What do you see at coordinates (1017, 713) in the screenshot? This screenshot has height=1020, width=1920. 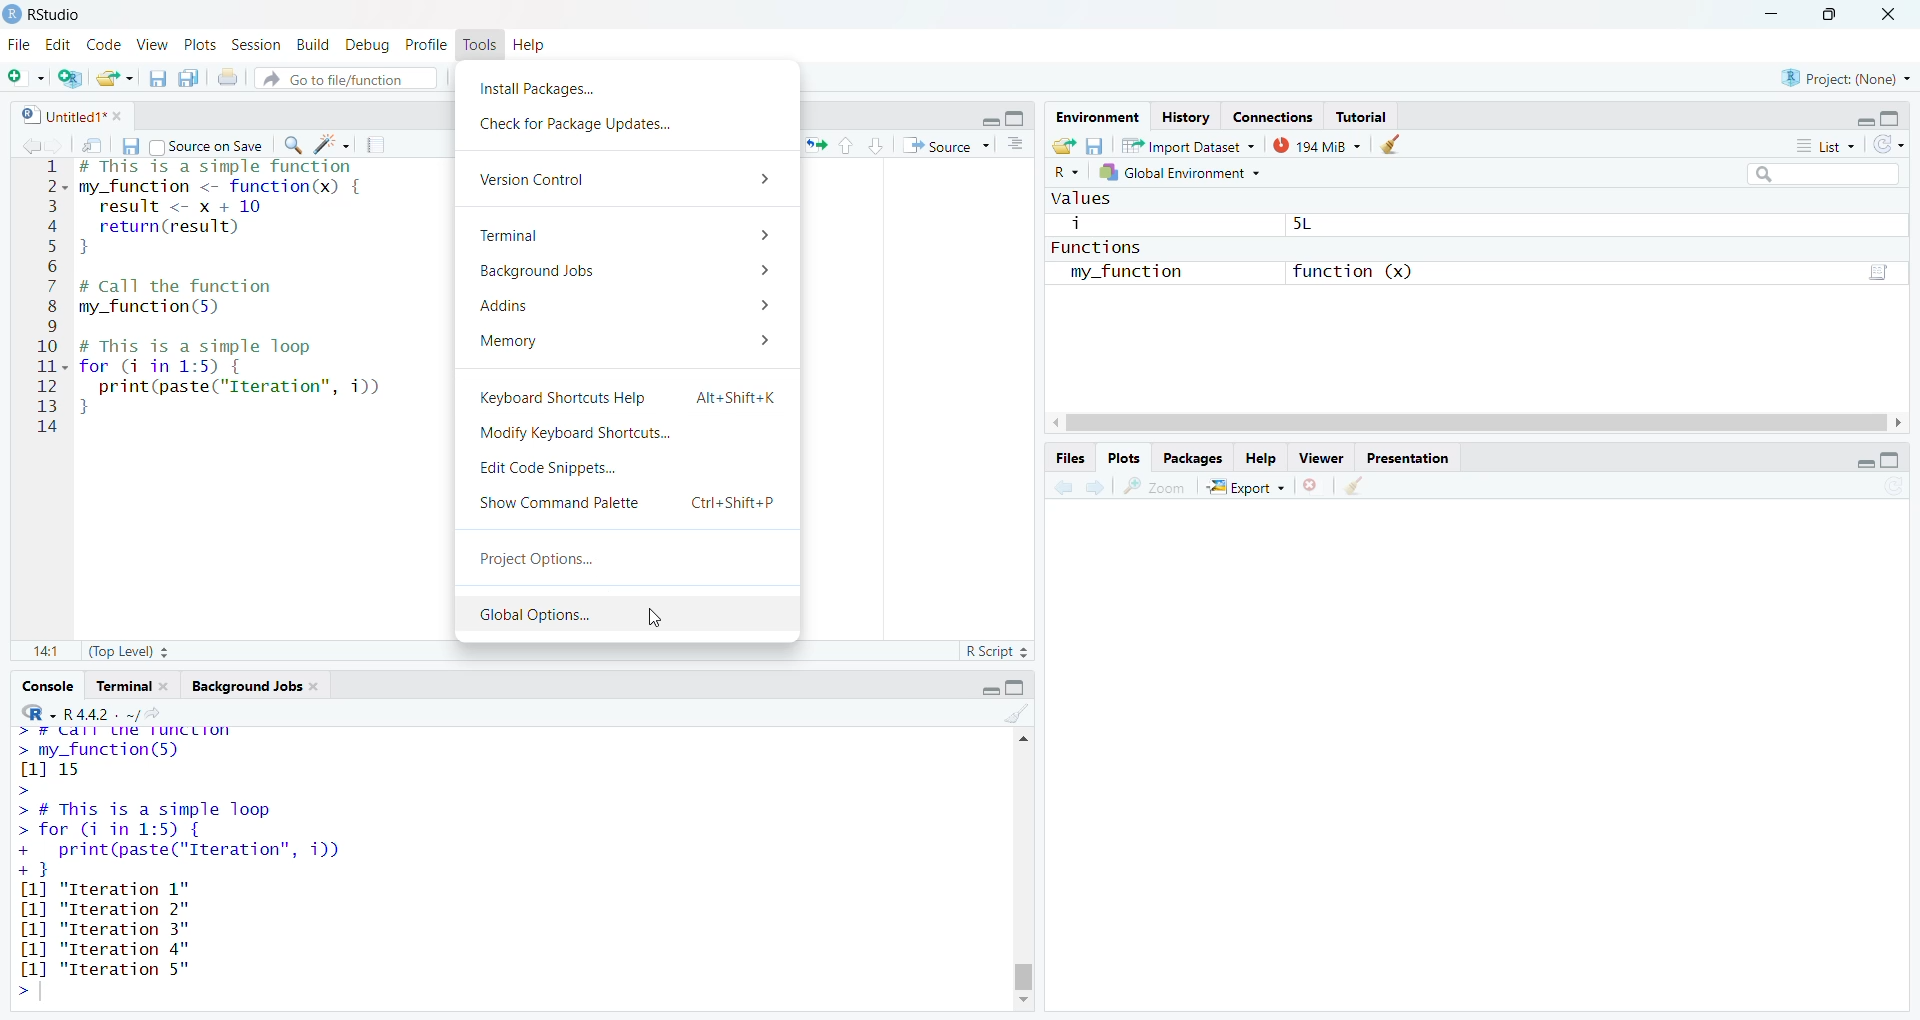 I see `clear console` at bounding box center [1017, 713].